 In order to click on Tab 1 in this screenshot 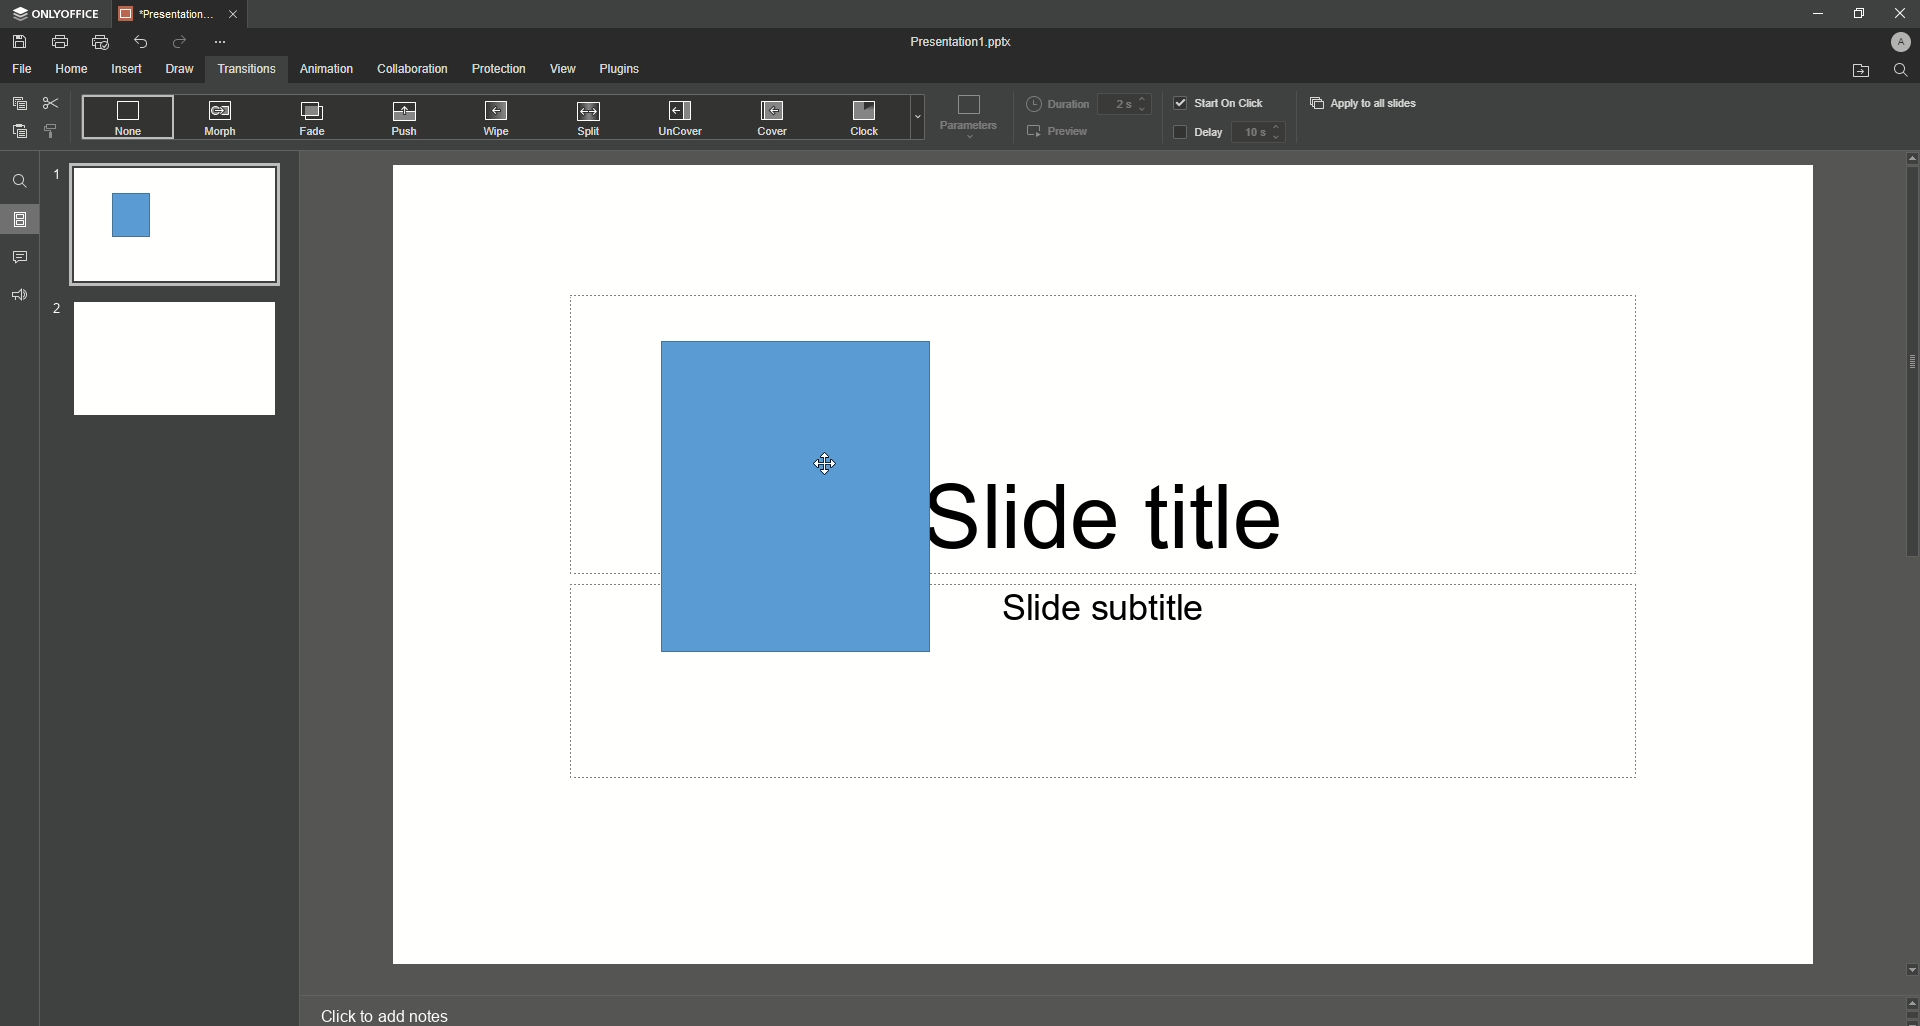, I will do `click(183, 14)`.